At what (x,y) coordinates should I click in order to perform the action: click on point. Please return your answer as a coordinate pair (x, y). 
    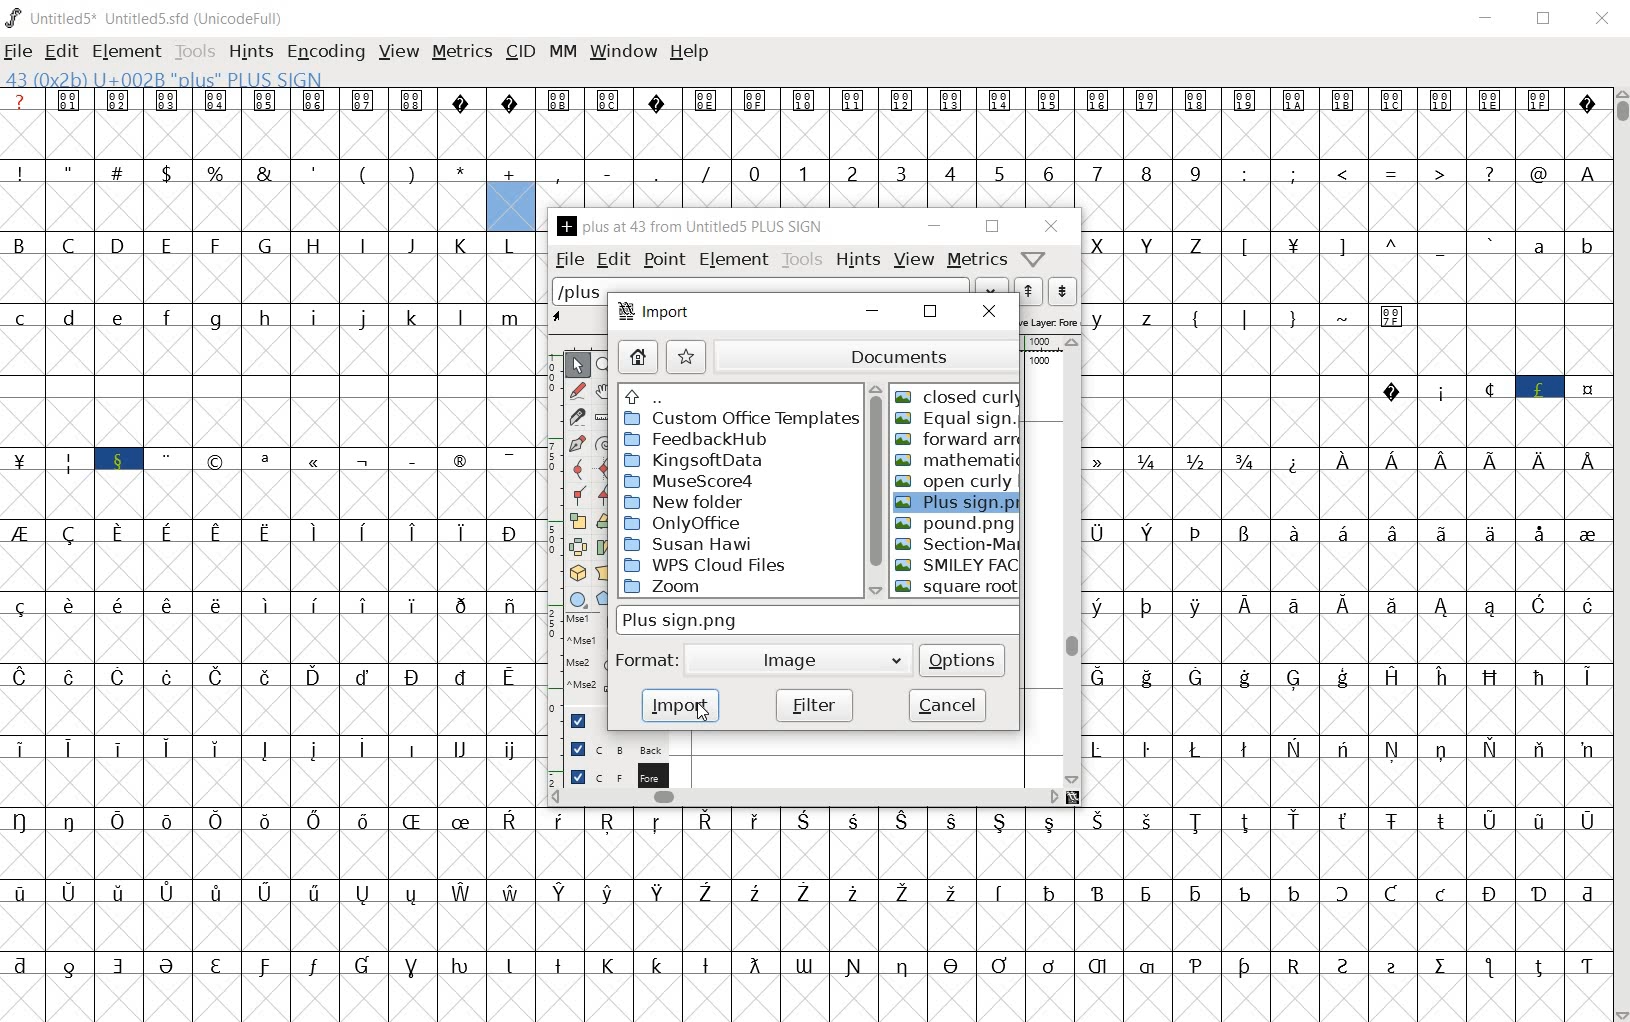
    Looking at the image, I should click on (662, 259).